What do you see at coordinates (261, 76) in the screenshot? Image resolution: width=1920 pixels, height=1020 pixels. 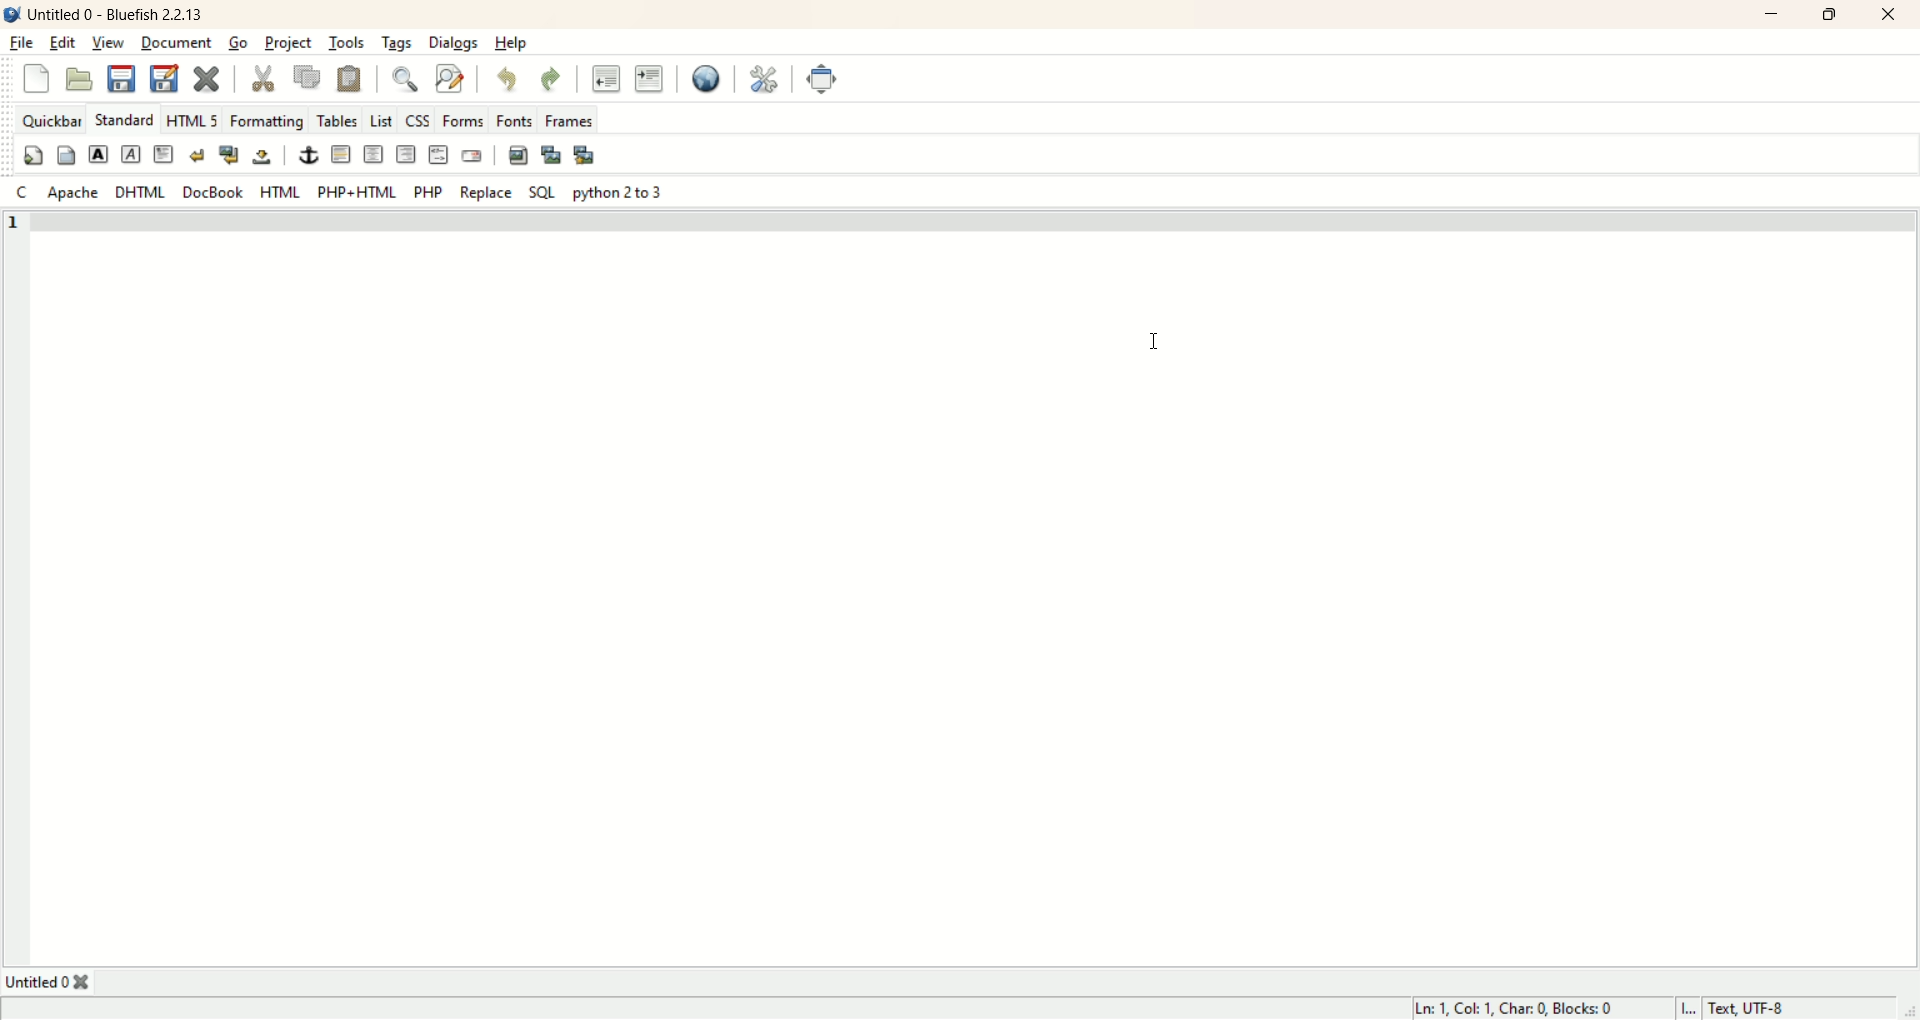 I see `cut` at bounding box center [261, 76].